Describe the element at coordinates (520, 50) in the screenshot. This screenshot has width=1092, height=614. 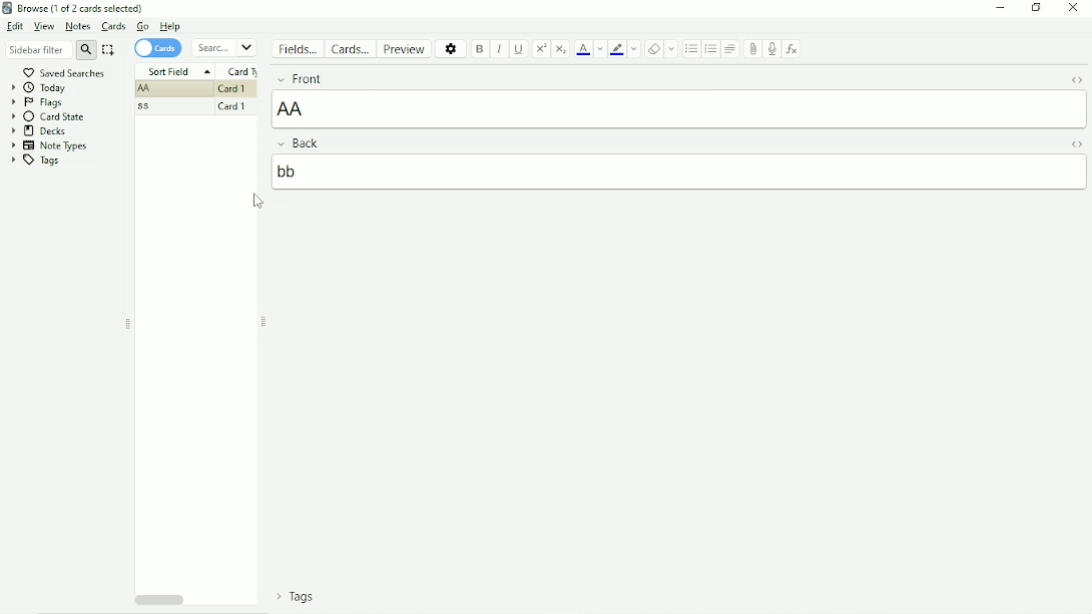
I see `Underline` at that location.